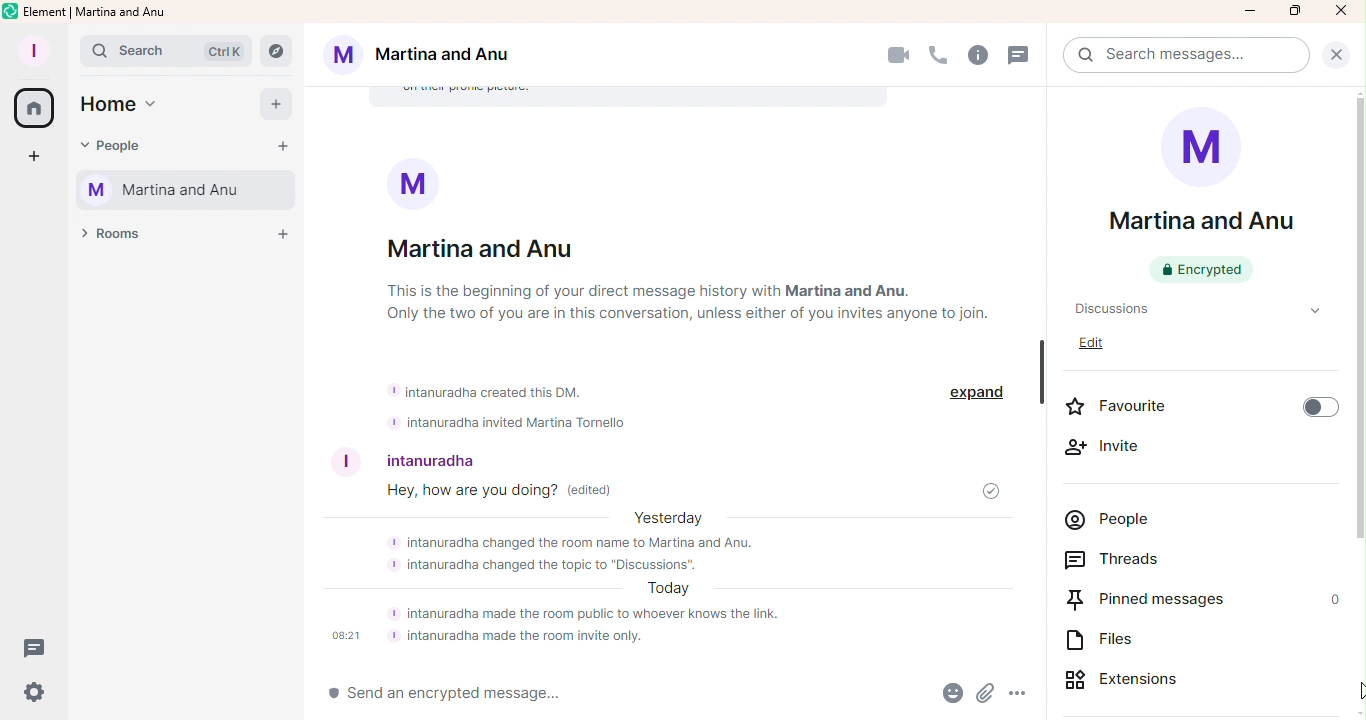 The image size is (1366, 720). Describe the element at coordinates (1177, 201) in the screenshot. I see `Room ` at that location.